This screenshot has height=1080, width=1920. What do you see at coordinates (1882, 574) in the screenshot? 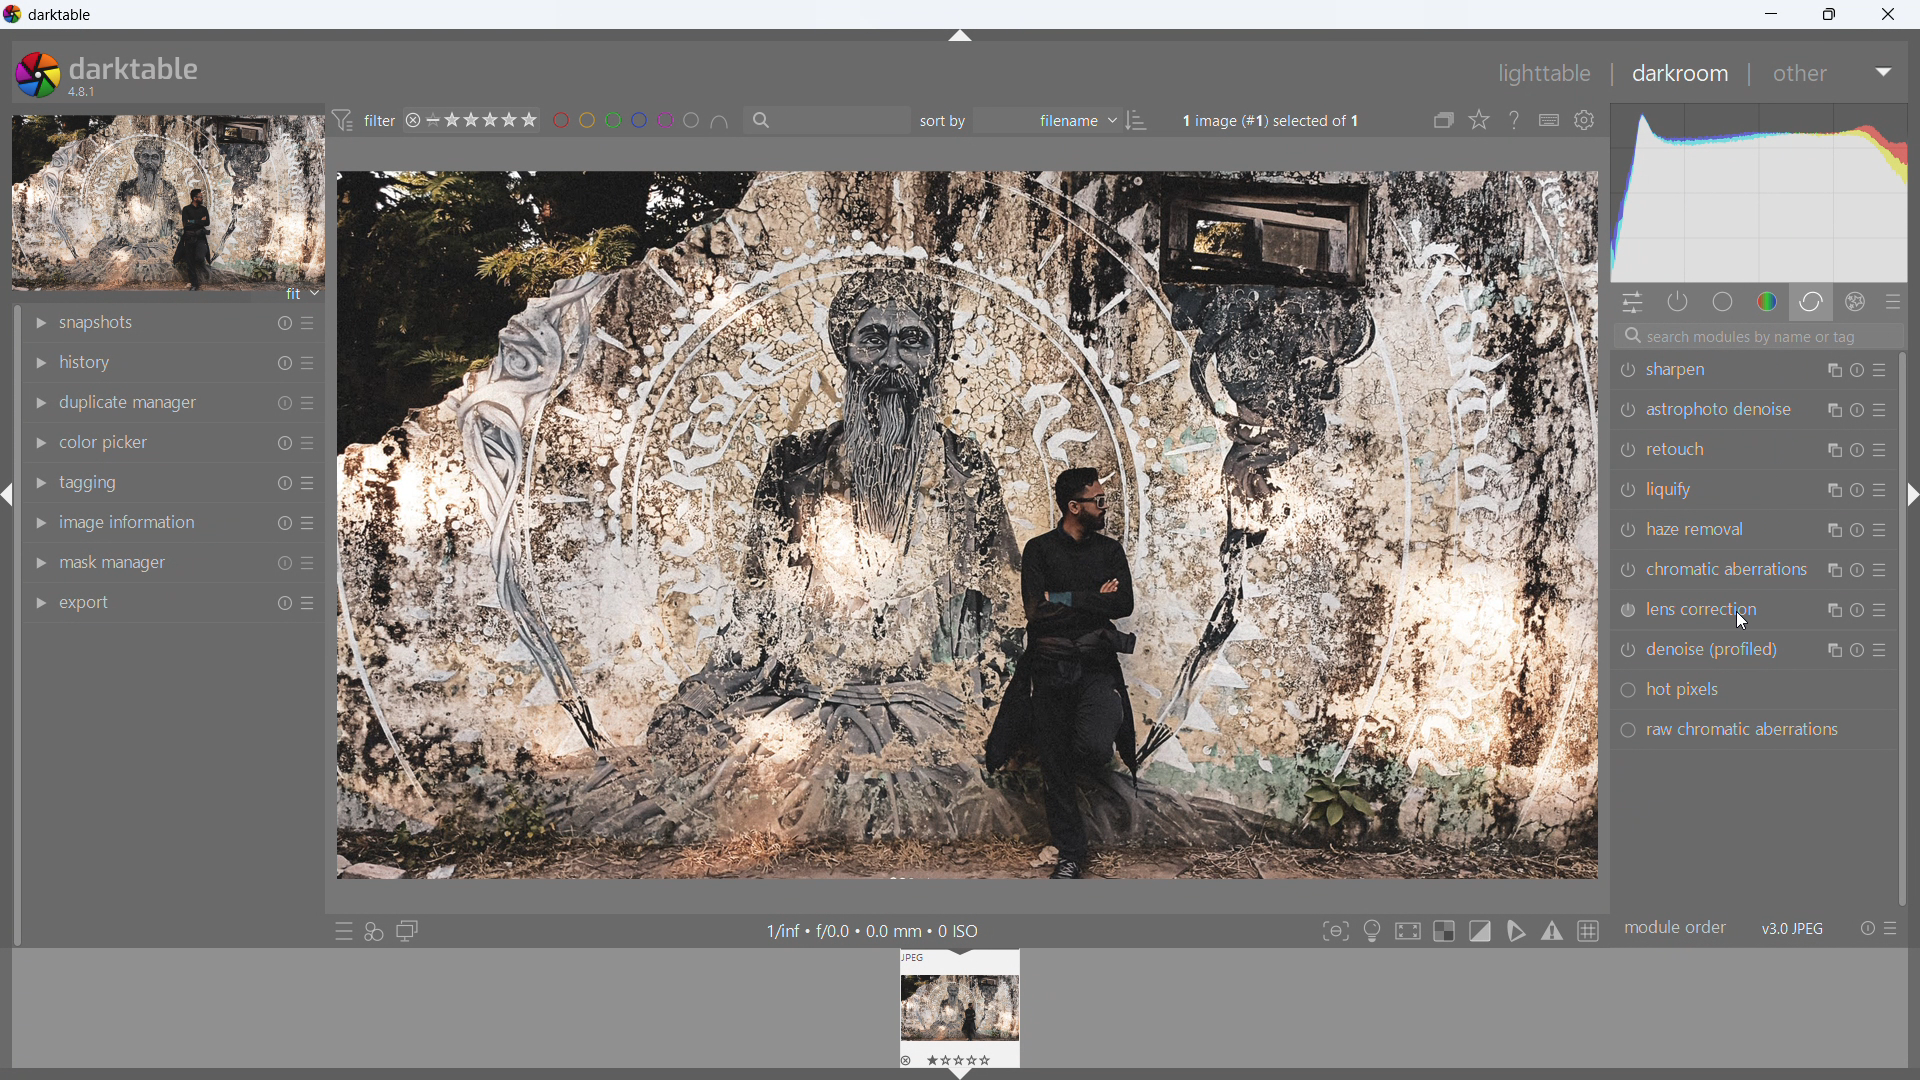
I see `presets` at bounding box center [1882, 574].